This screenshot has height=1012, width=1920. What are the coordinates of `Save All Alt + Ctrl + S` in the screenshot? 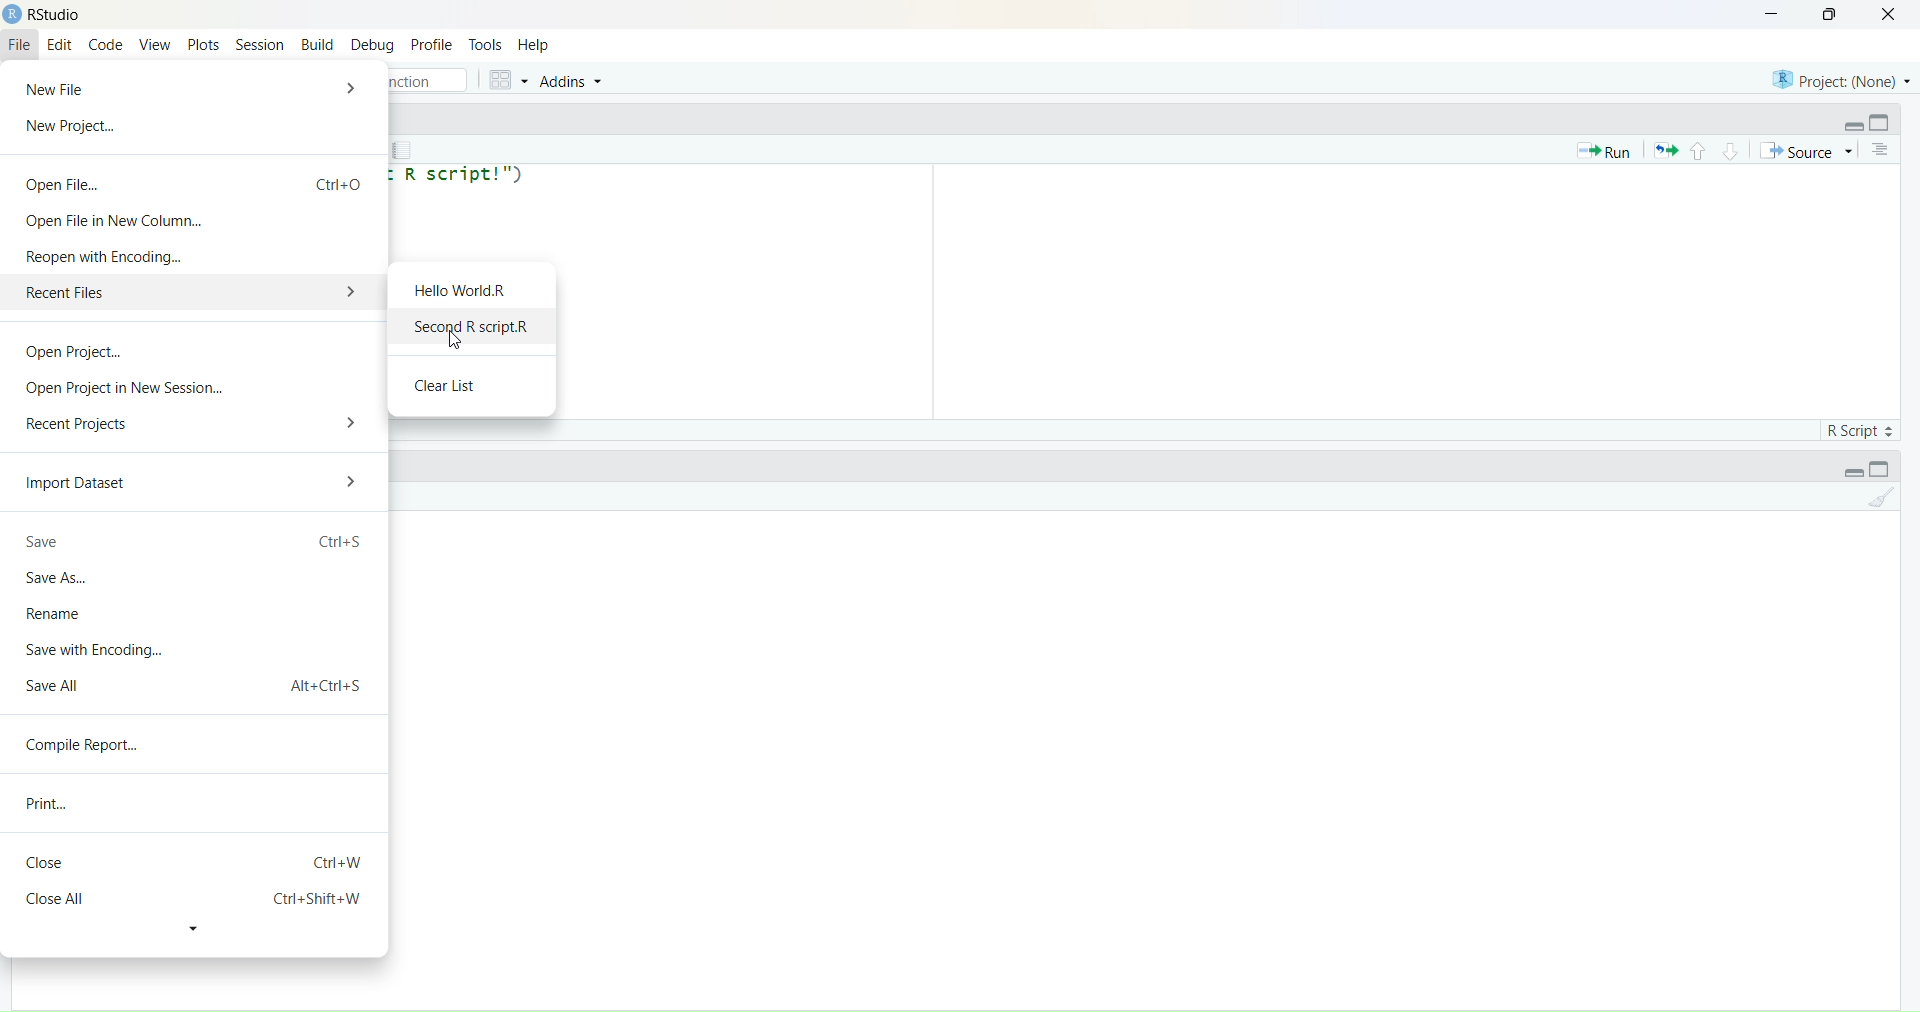 It's located at (195, 683).